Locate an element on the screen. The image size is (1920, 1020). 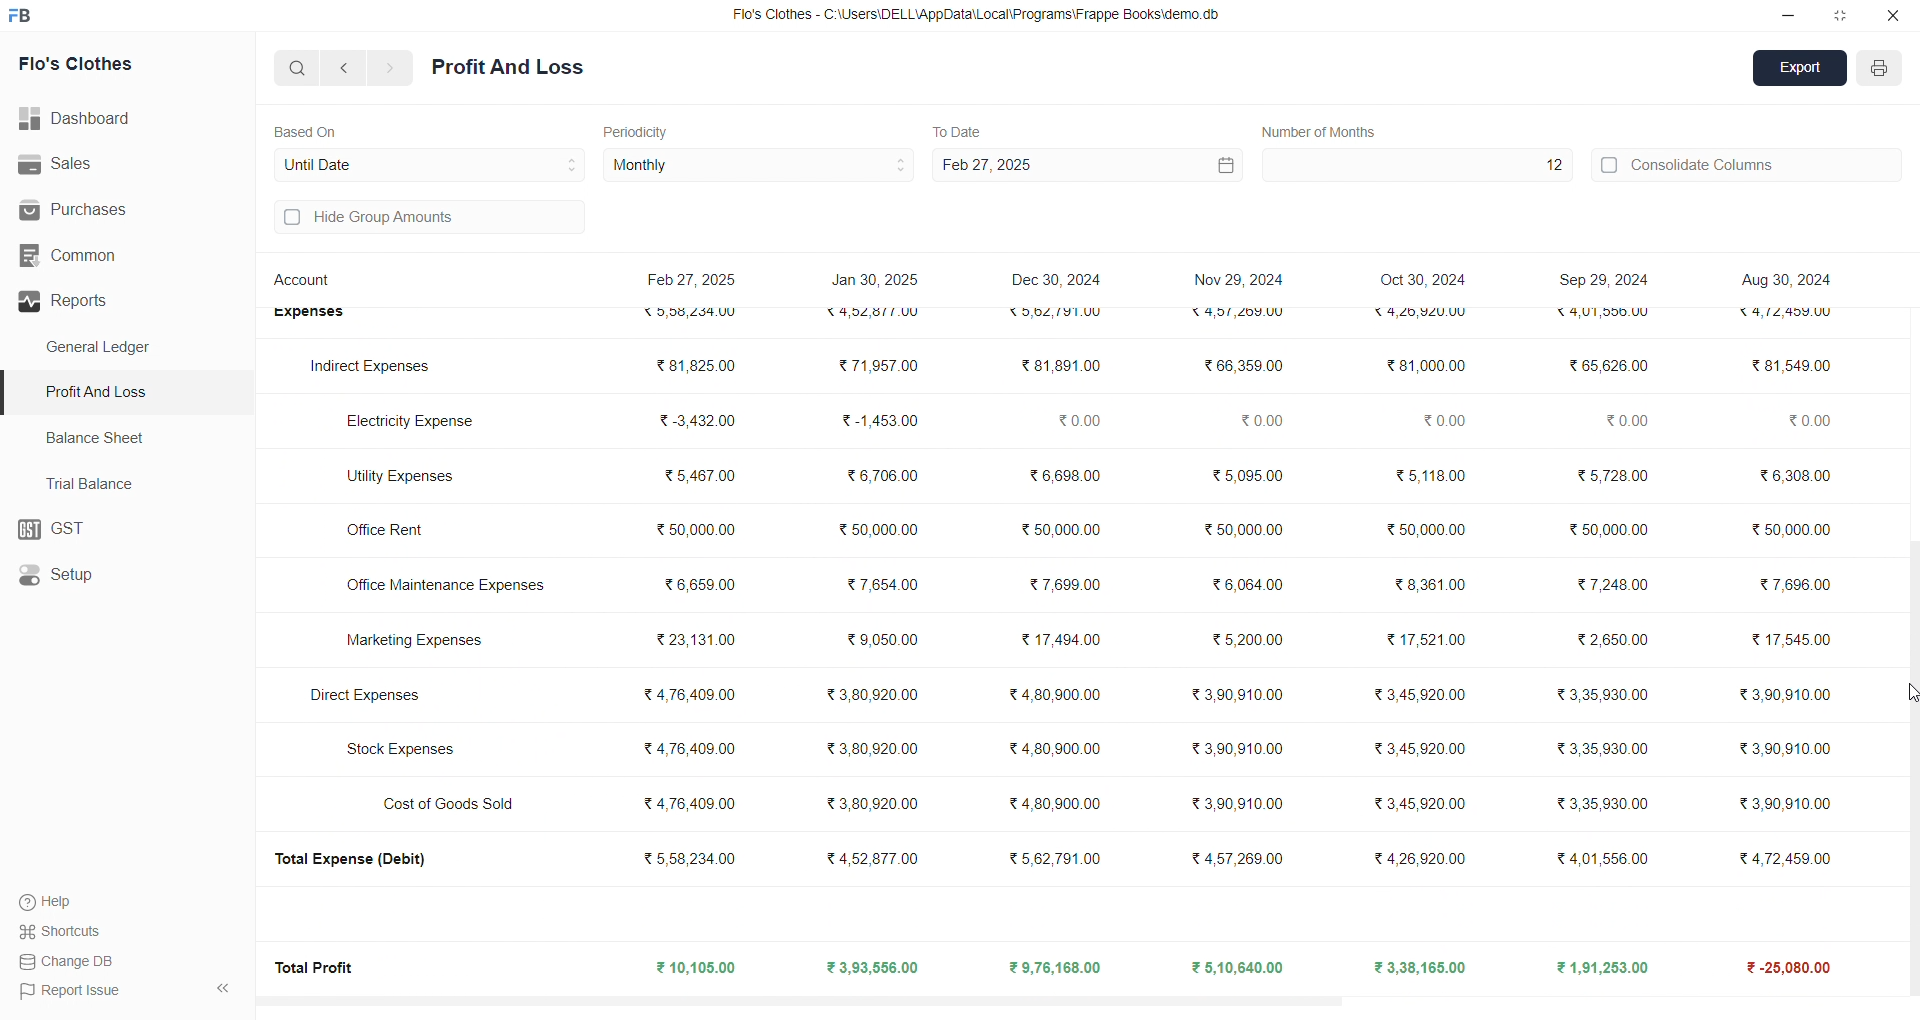
₹6,608.00 is located at coordinates (1062, 479).